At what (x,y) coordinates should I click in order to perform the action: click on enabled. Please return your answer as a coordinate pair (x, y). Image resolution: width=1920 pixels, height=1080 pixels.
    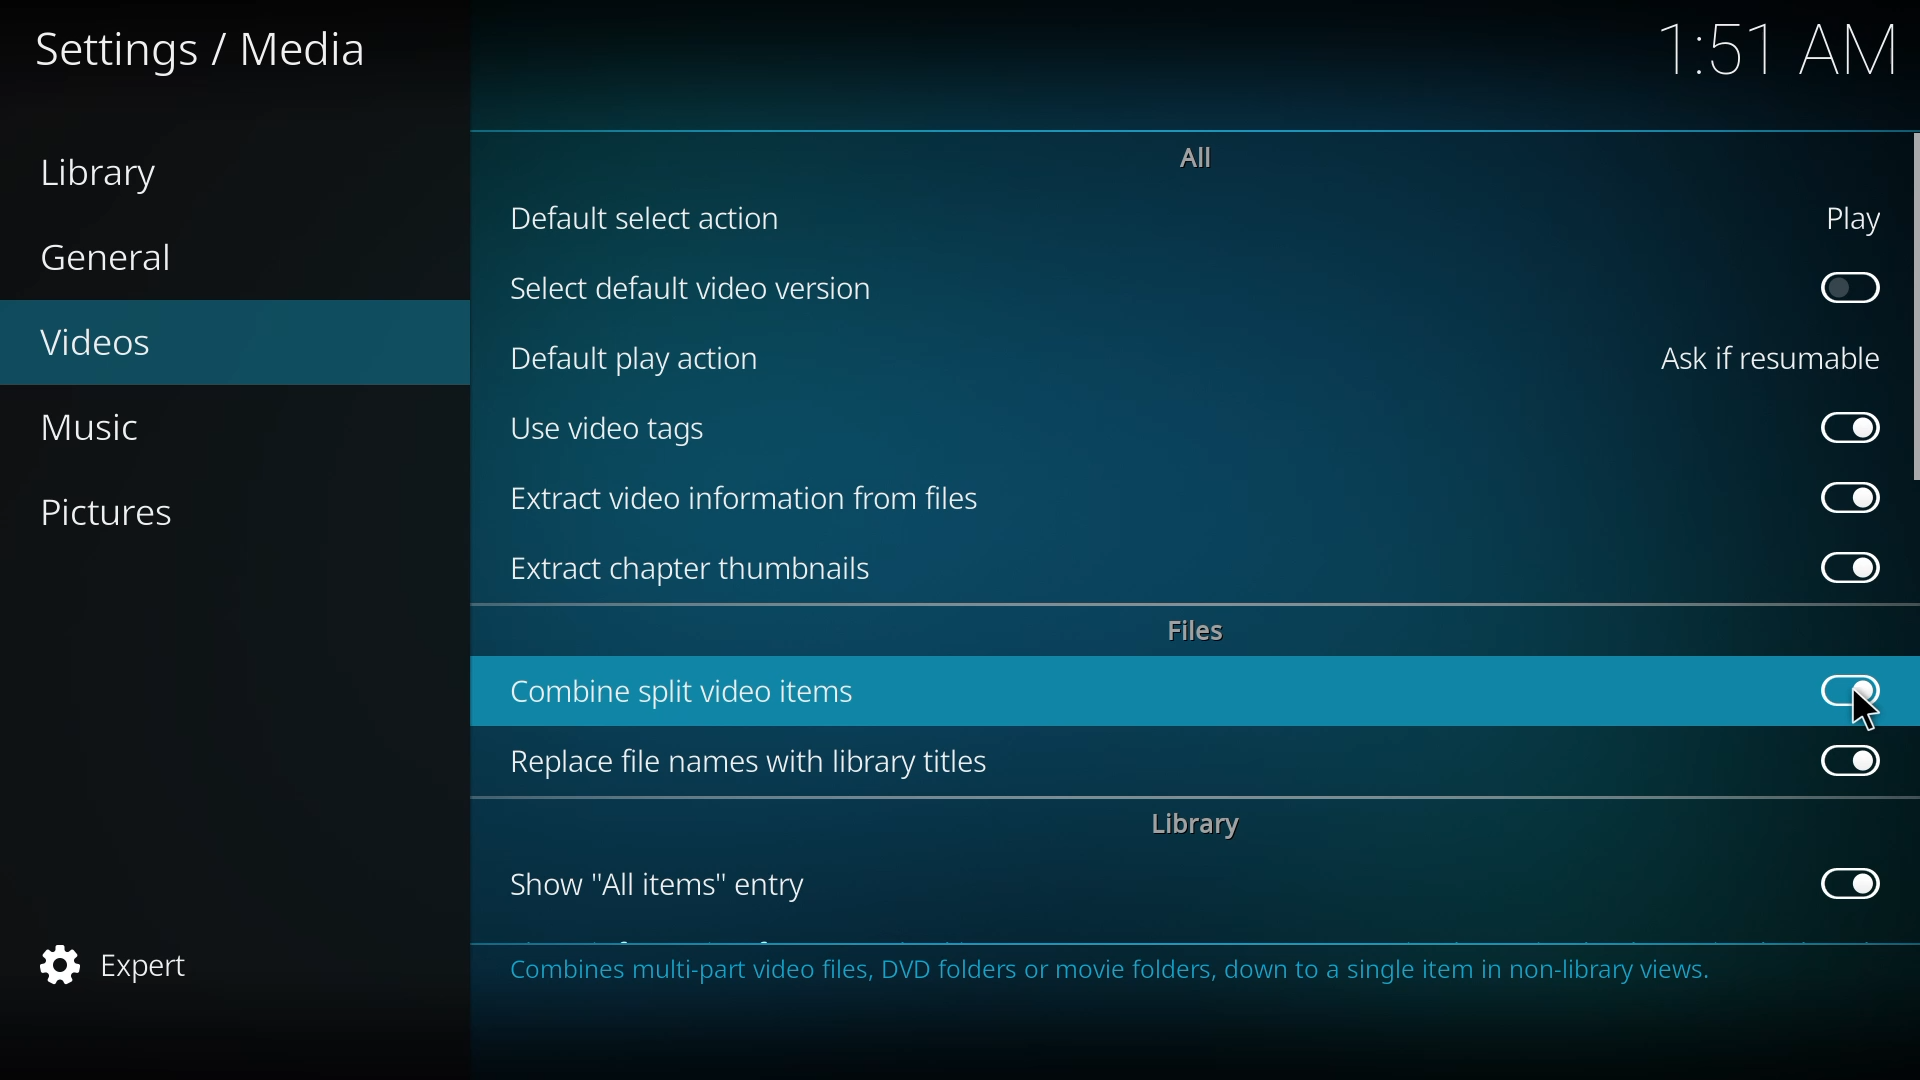
    Looking at the image, I should click on (1849, 757).